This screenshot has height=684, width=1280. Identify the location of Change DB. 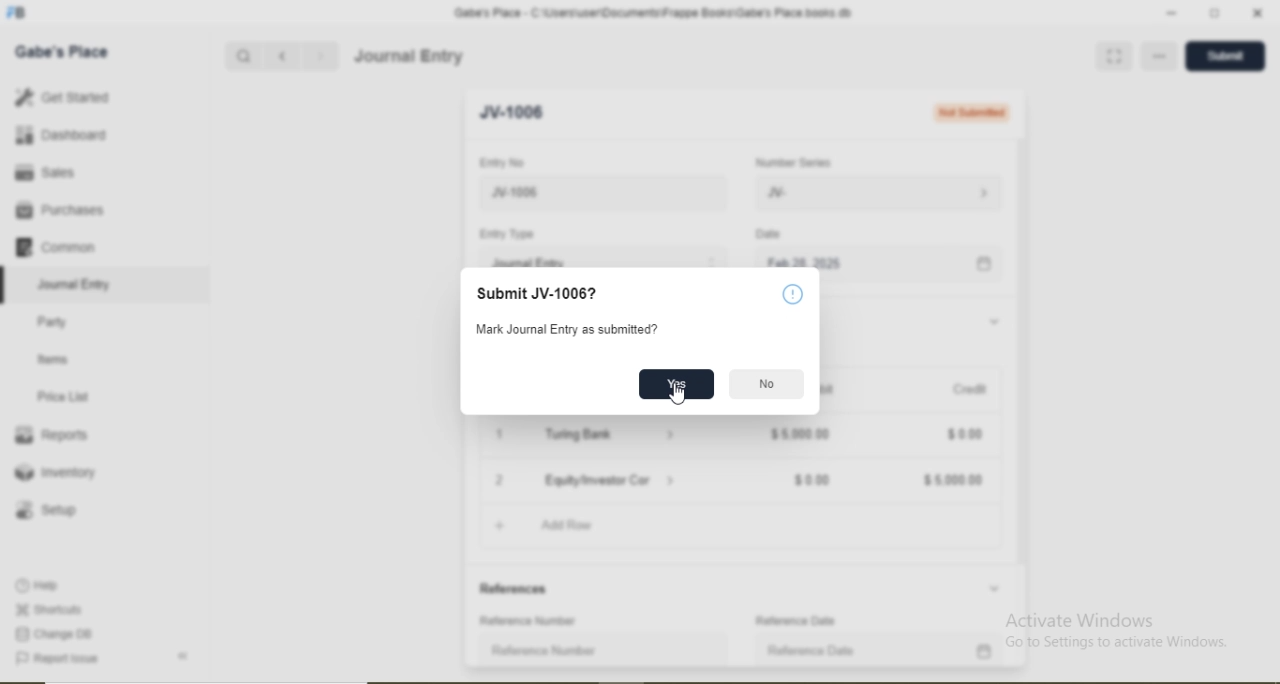
(52, 635).